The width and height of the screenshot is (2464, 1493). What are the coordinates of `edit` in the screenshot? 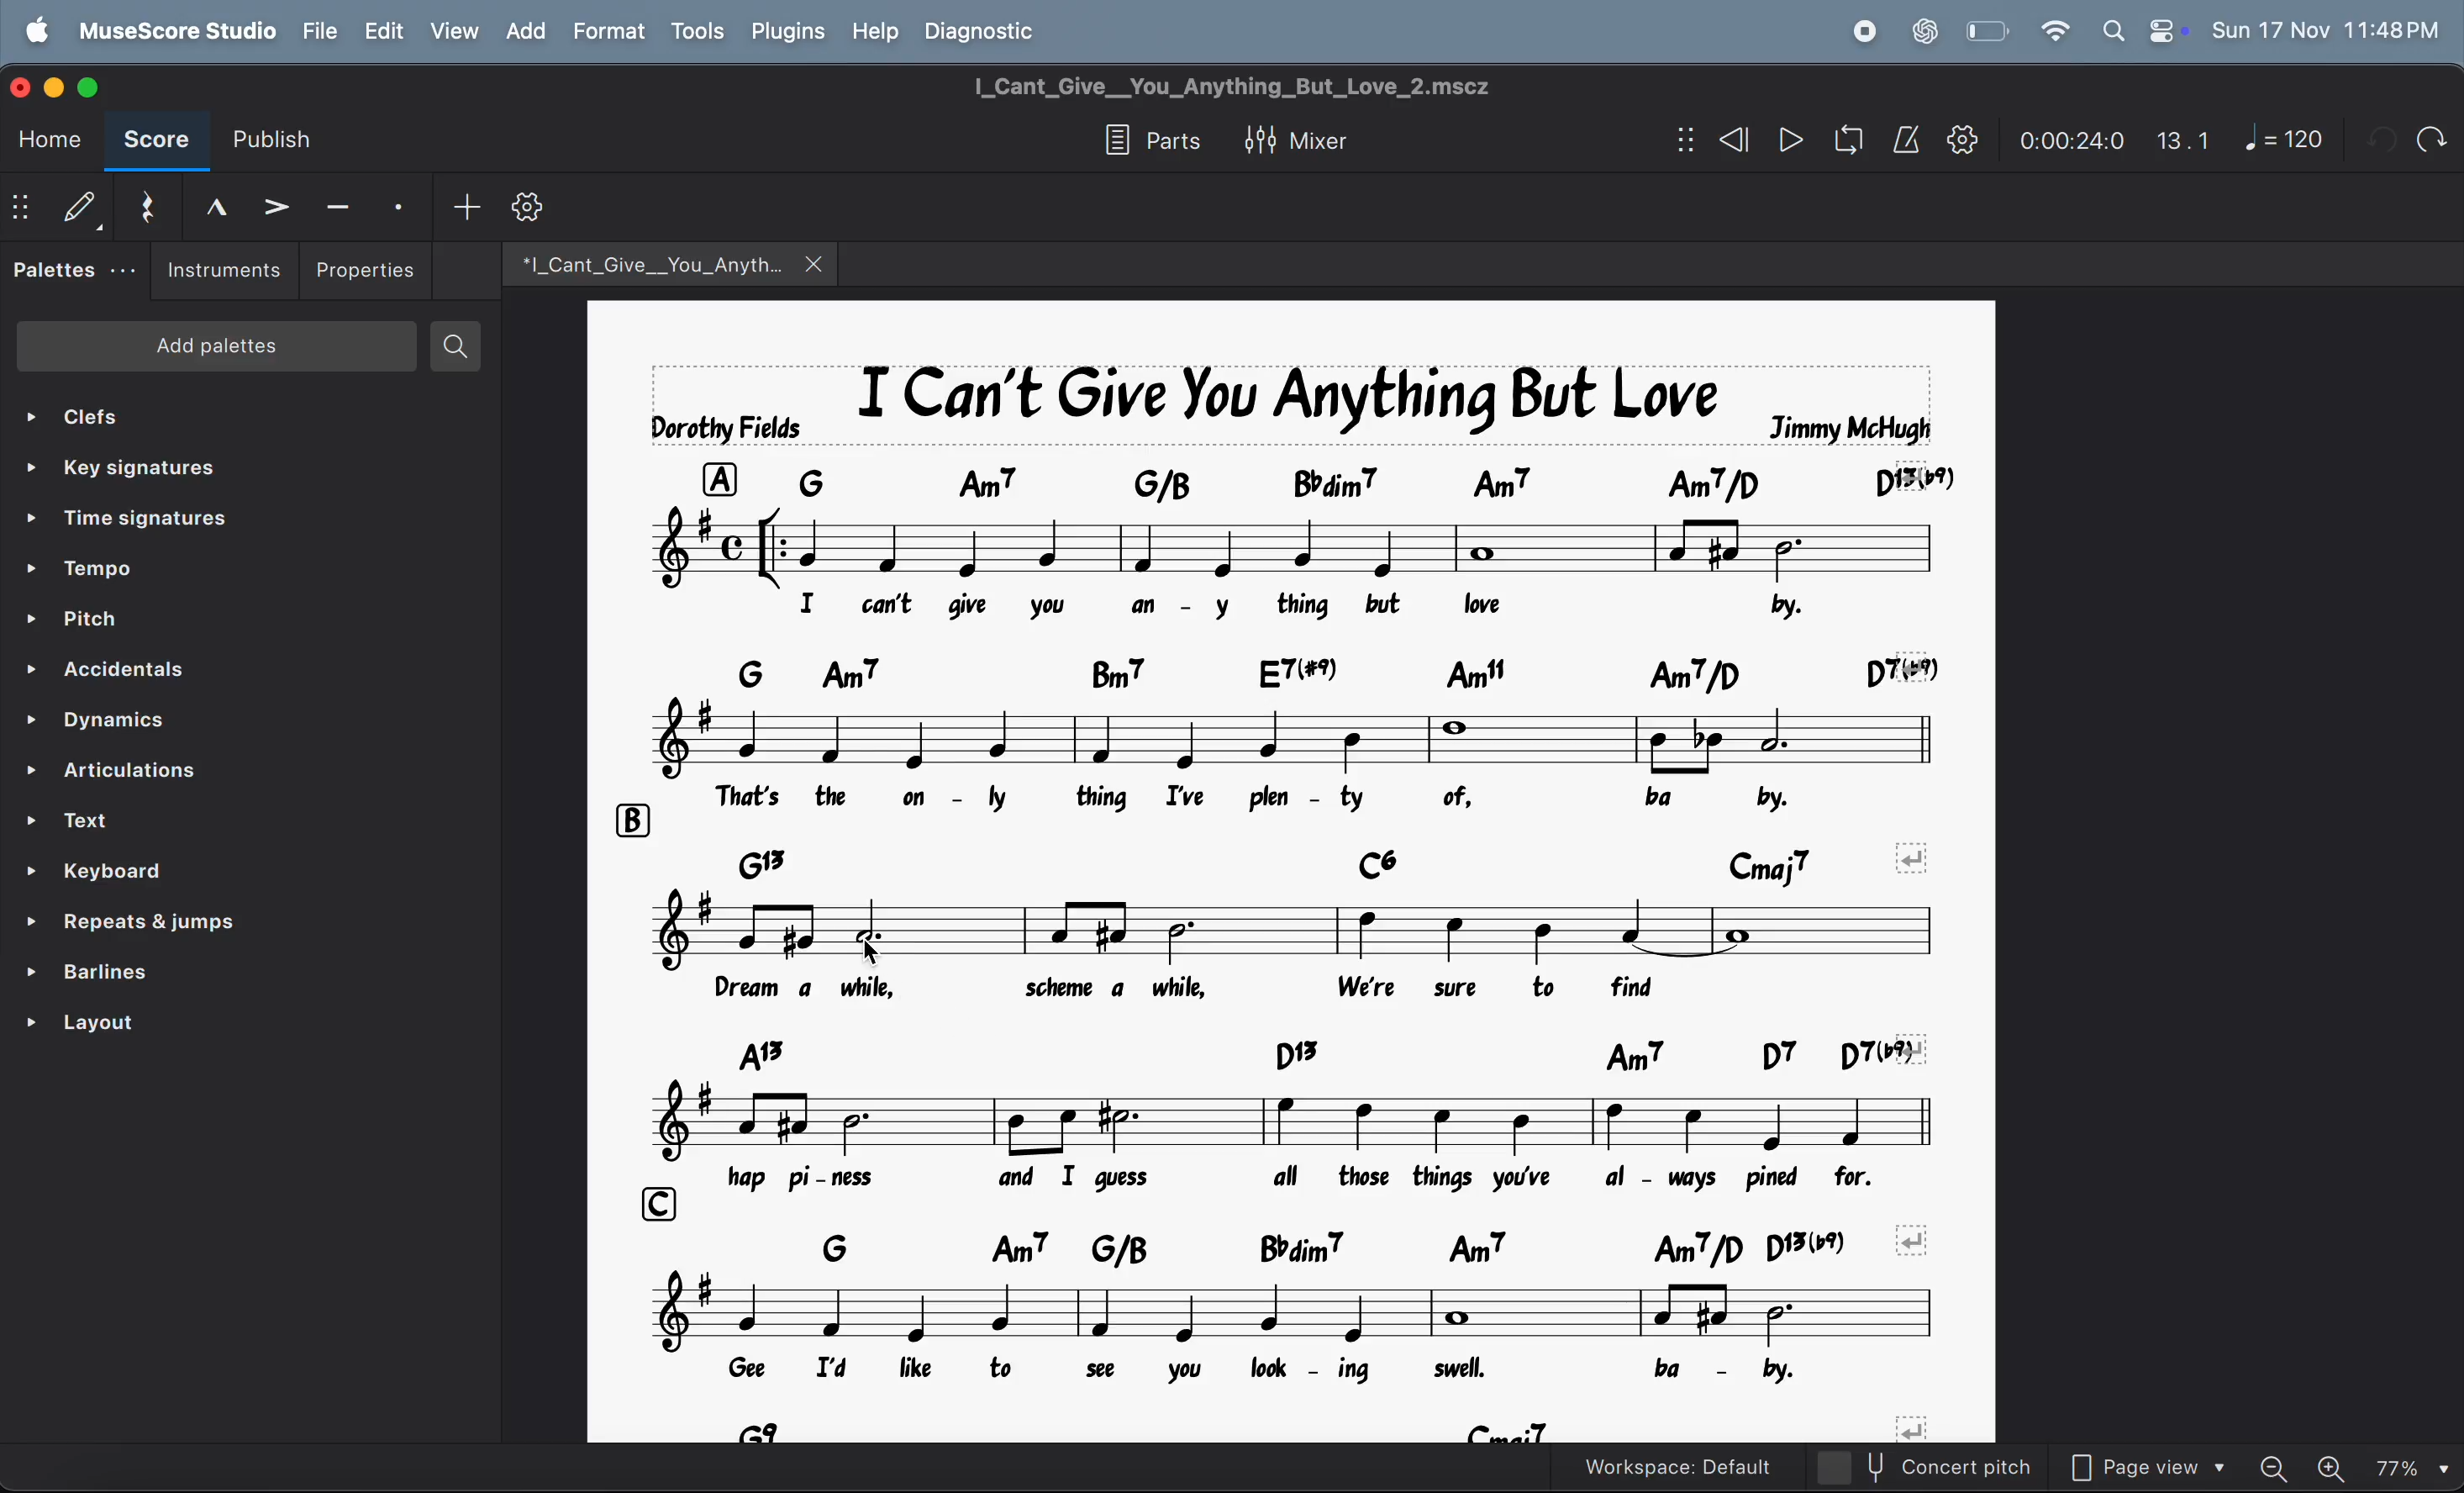 It's located at (387, 32).